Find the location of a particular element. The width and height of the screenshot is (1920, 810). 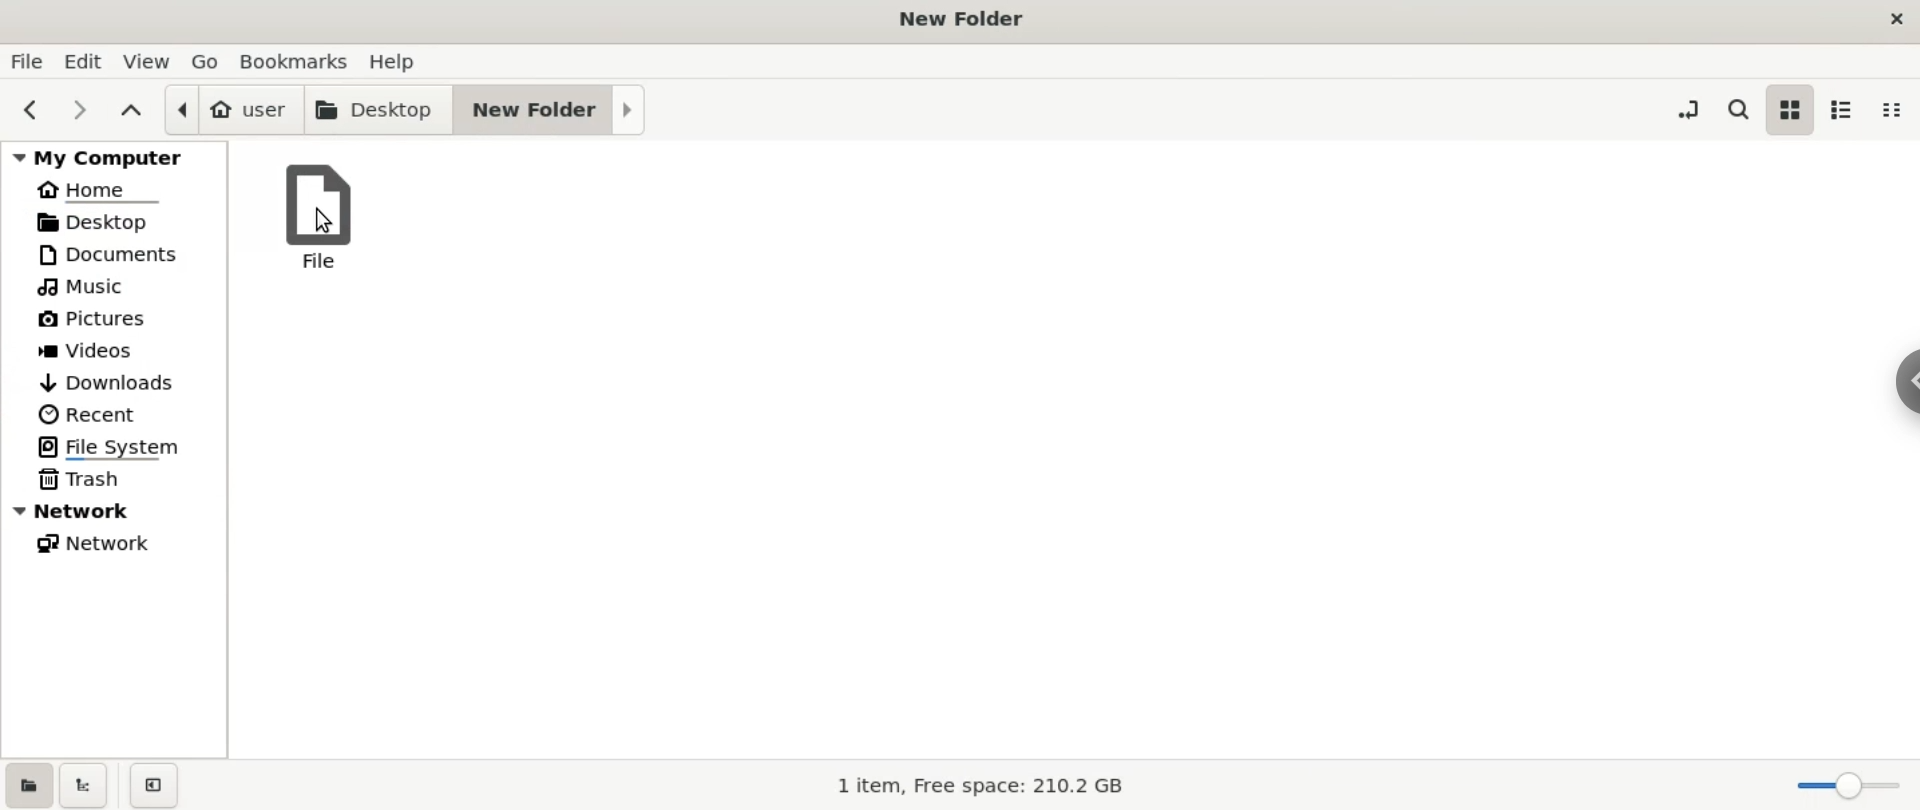

shortcut is located at coordinates (1905, 382).